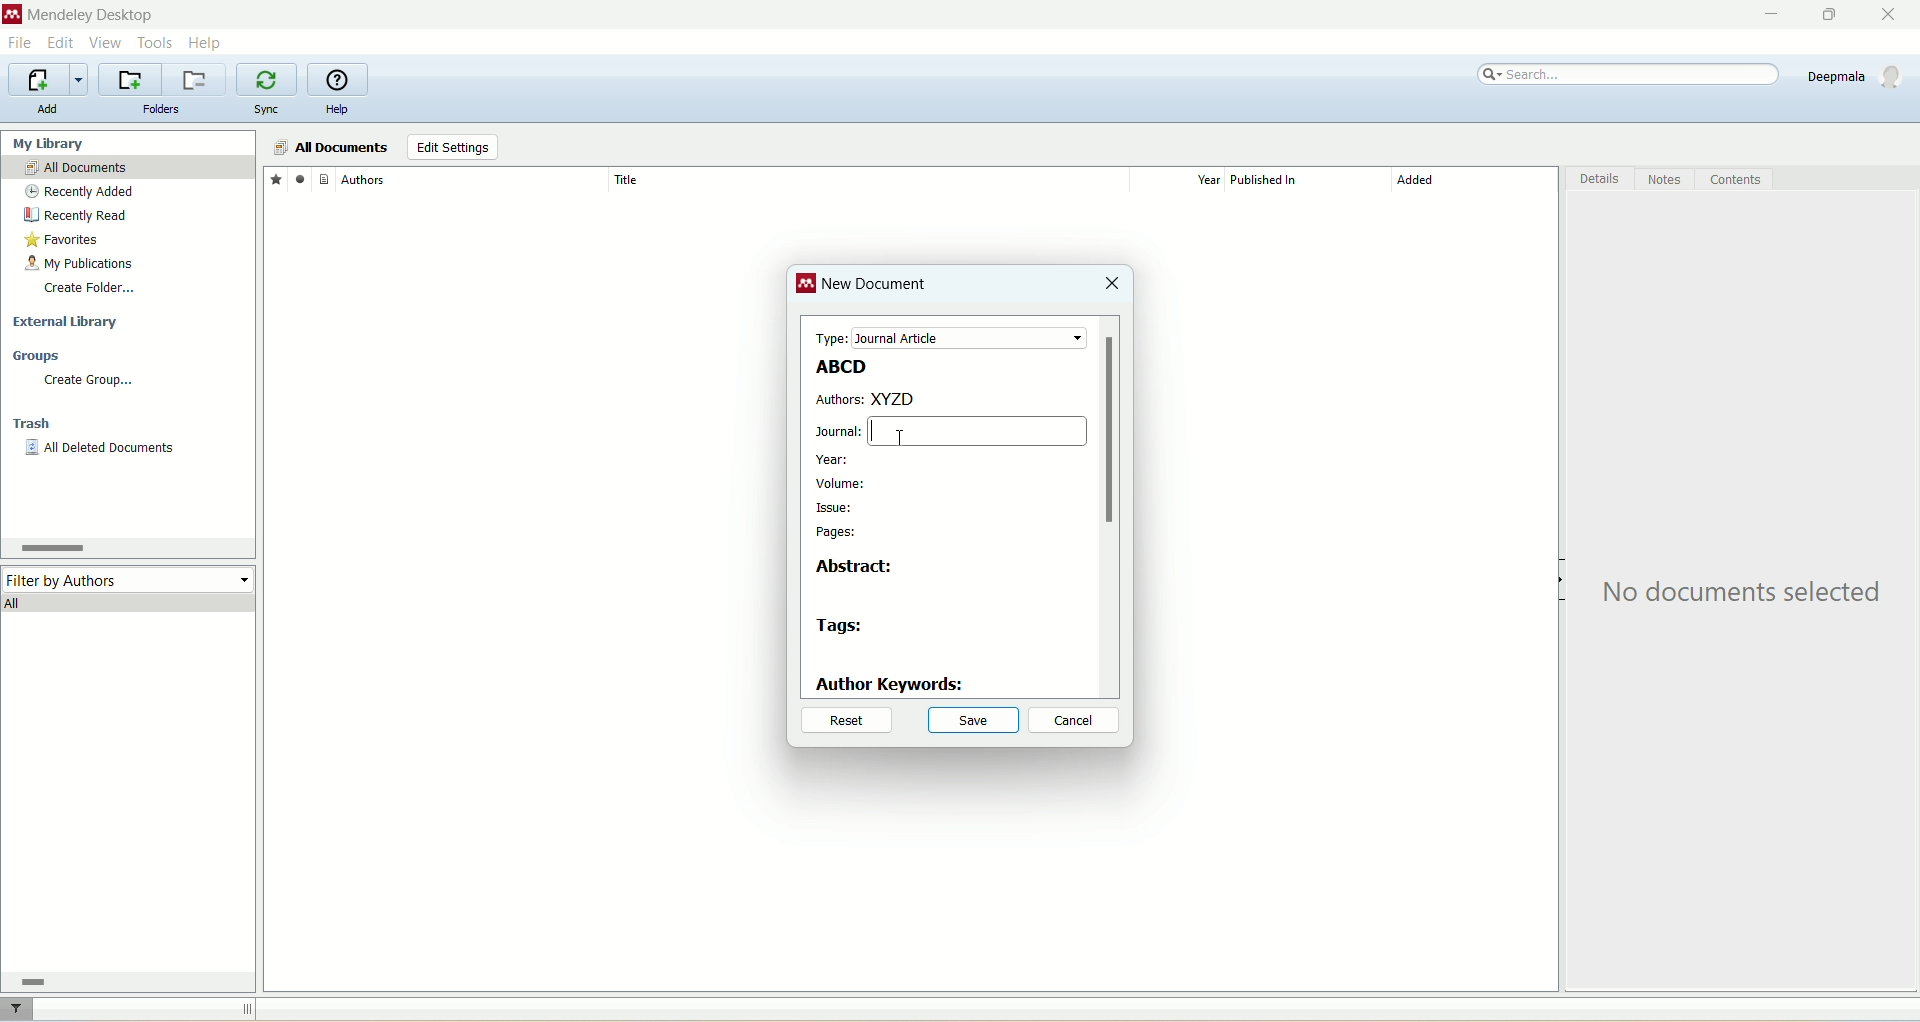 The image size is (1920, 1022). Describe the element at coordinates (807, 286) in the screenshot. I see `logo` at that location.